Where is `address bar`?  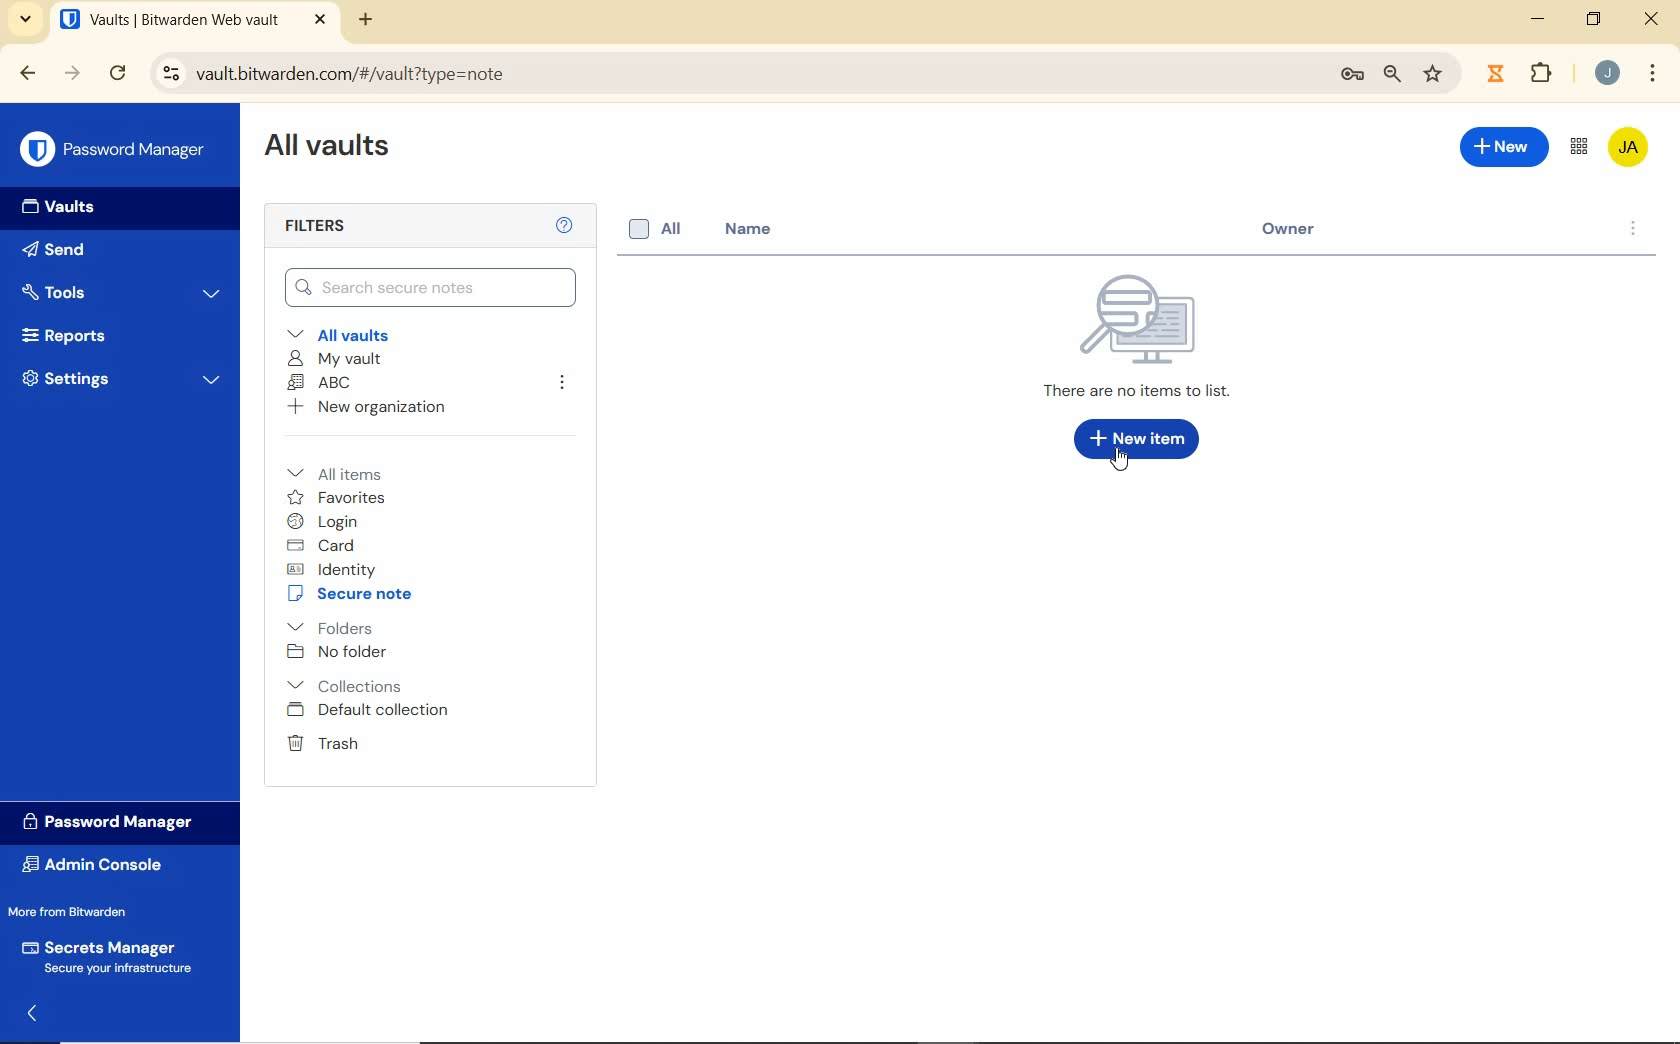 address bar is located at coordinates (730, 75).